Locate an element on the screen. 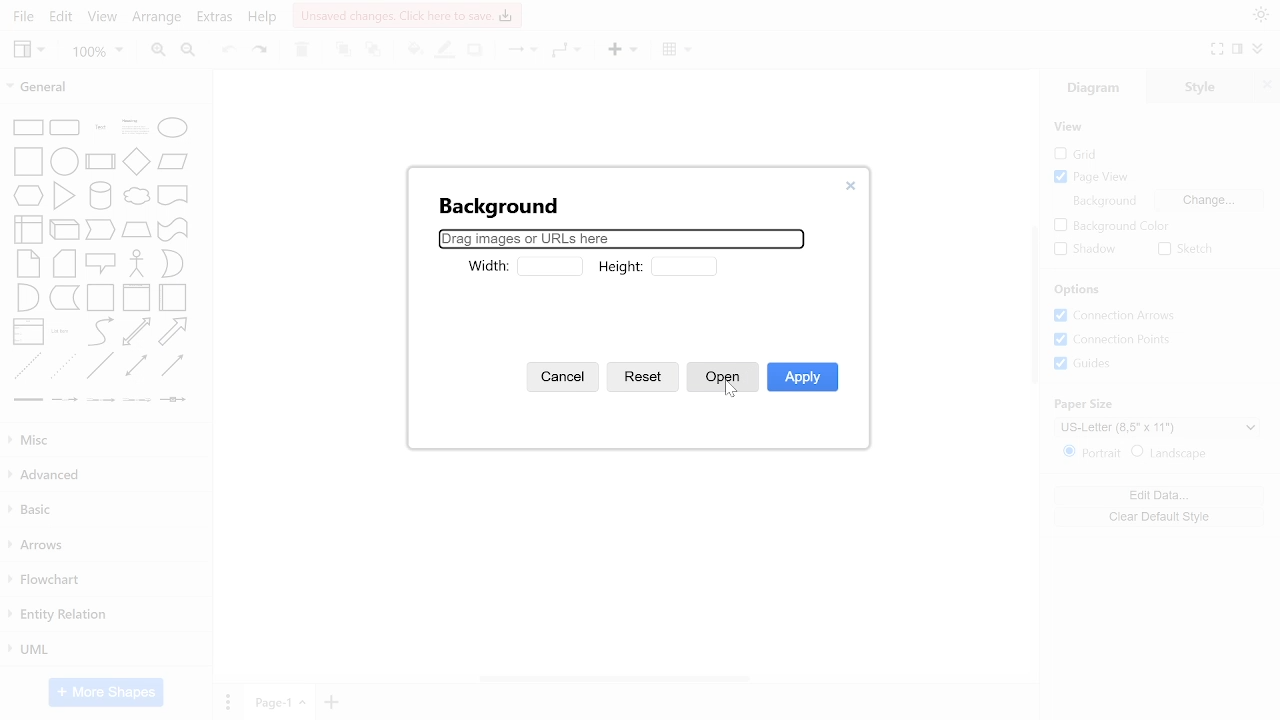  general shapes is located at coordinates (28, 262).